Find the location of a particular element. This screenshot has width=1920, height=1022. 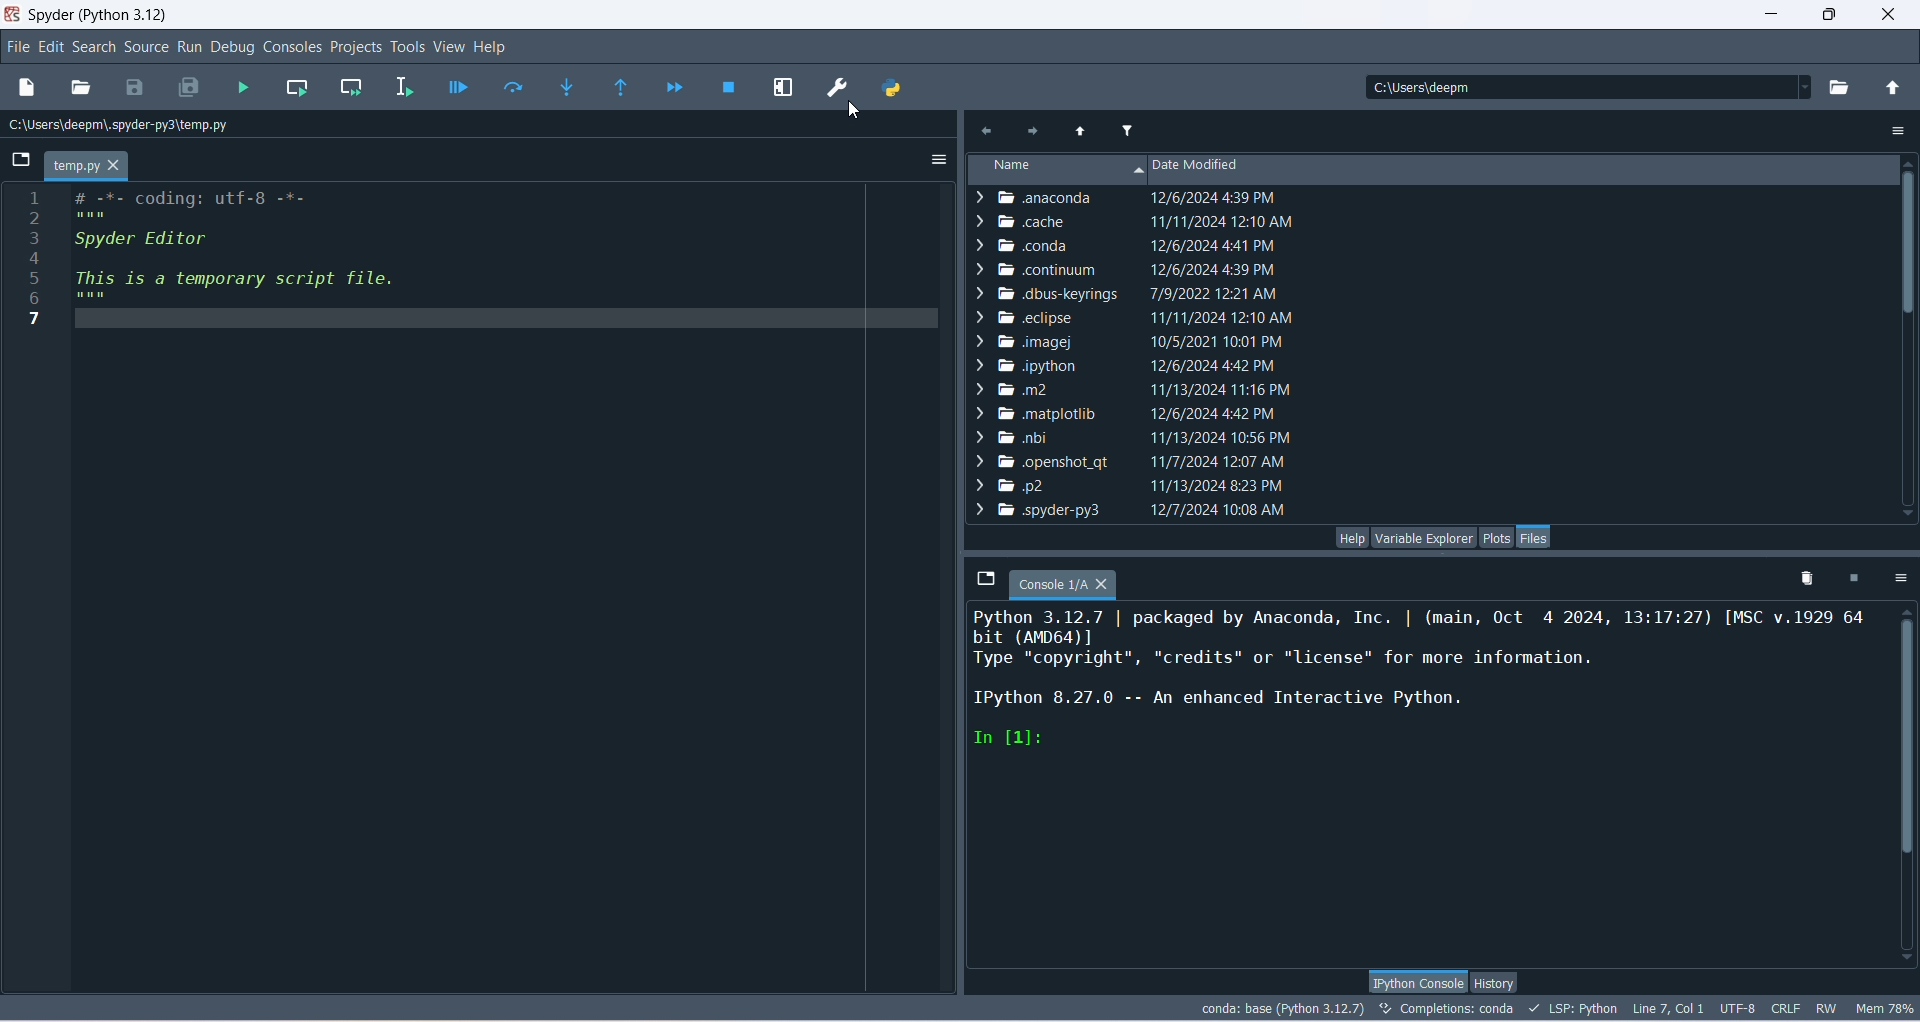

projects is located at coordinates (356, 49).